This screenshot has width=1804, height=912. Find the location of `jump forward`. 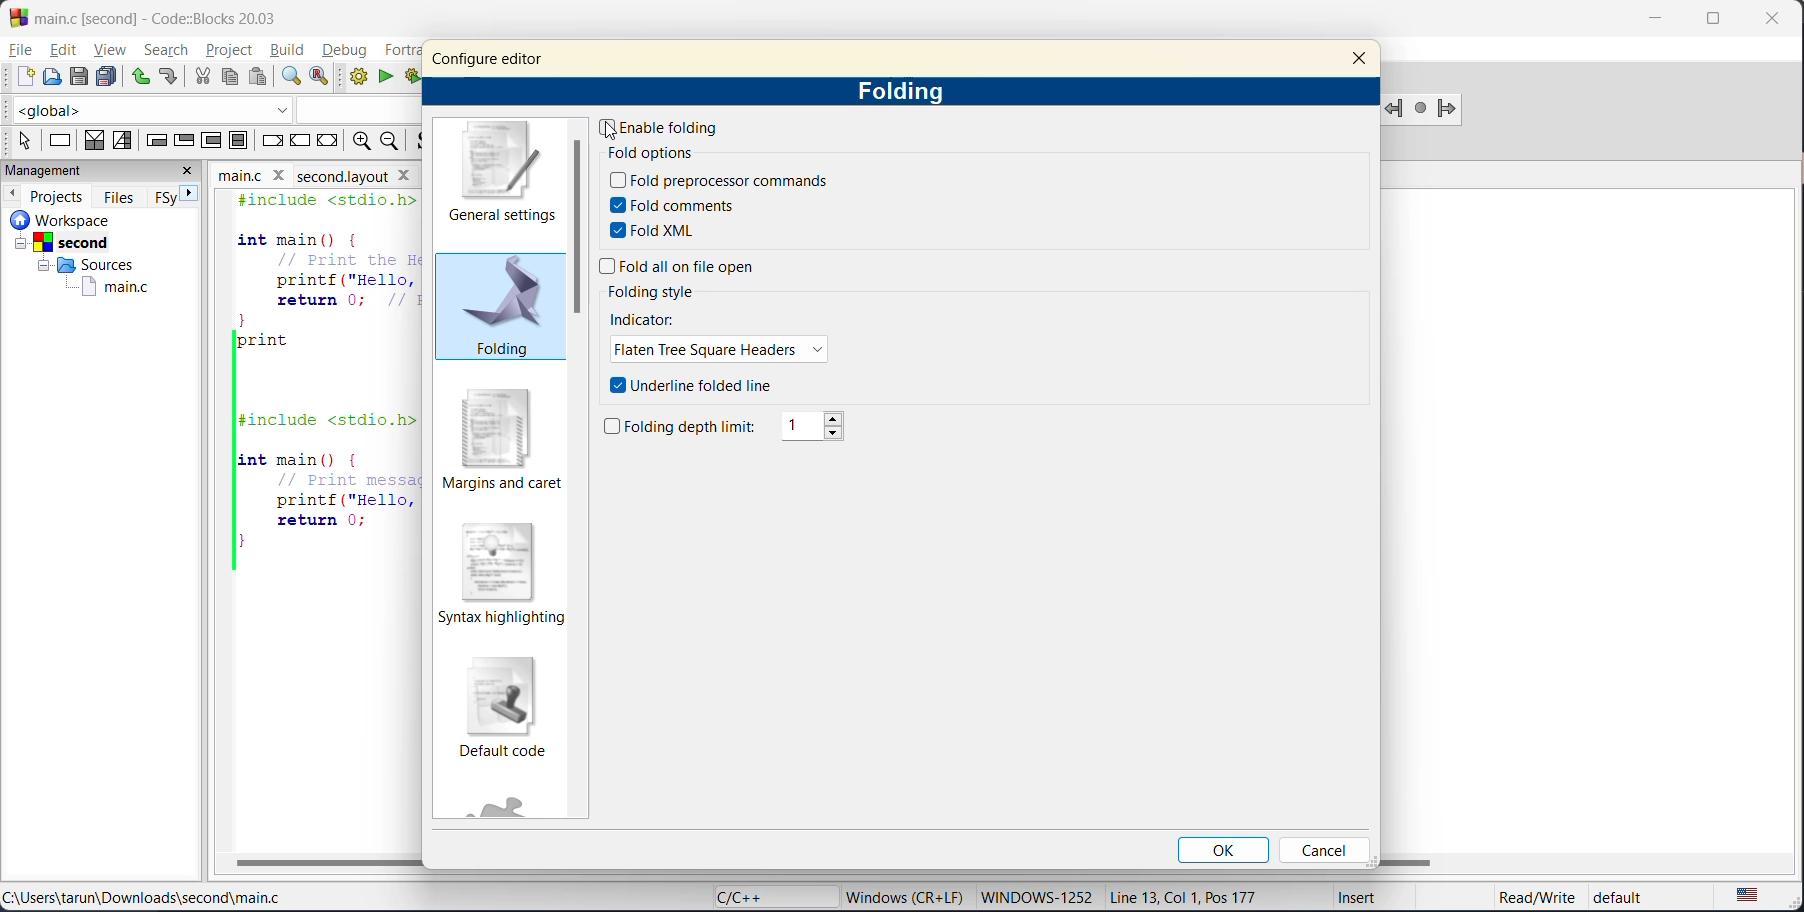

jump forward is located at coordinates (1452, 109).